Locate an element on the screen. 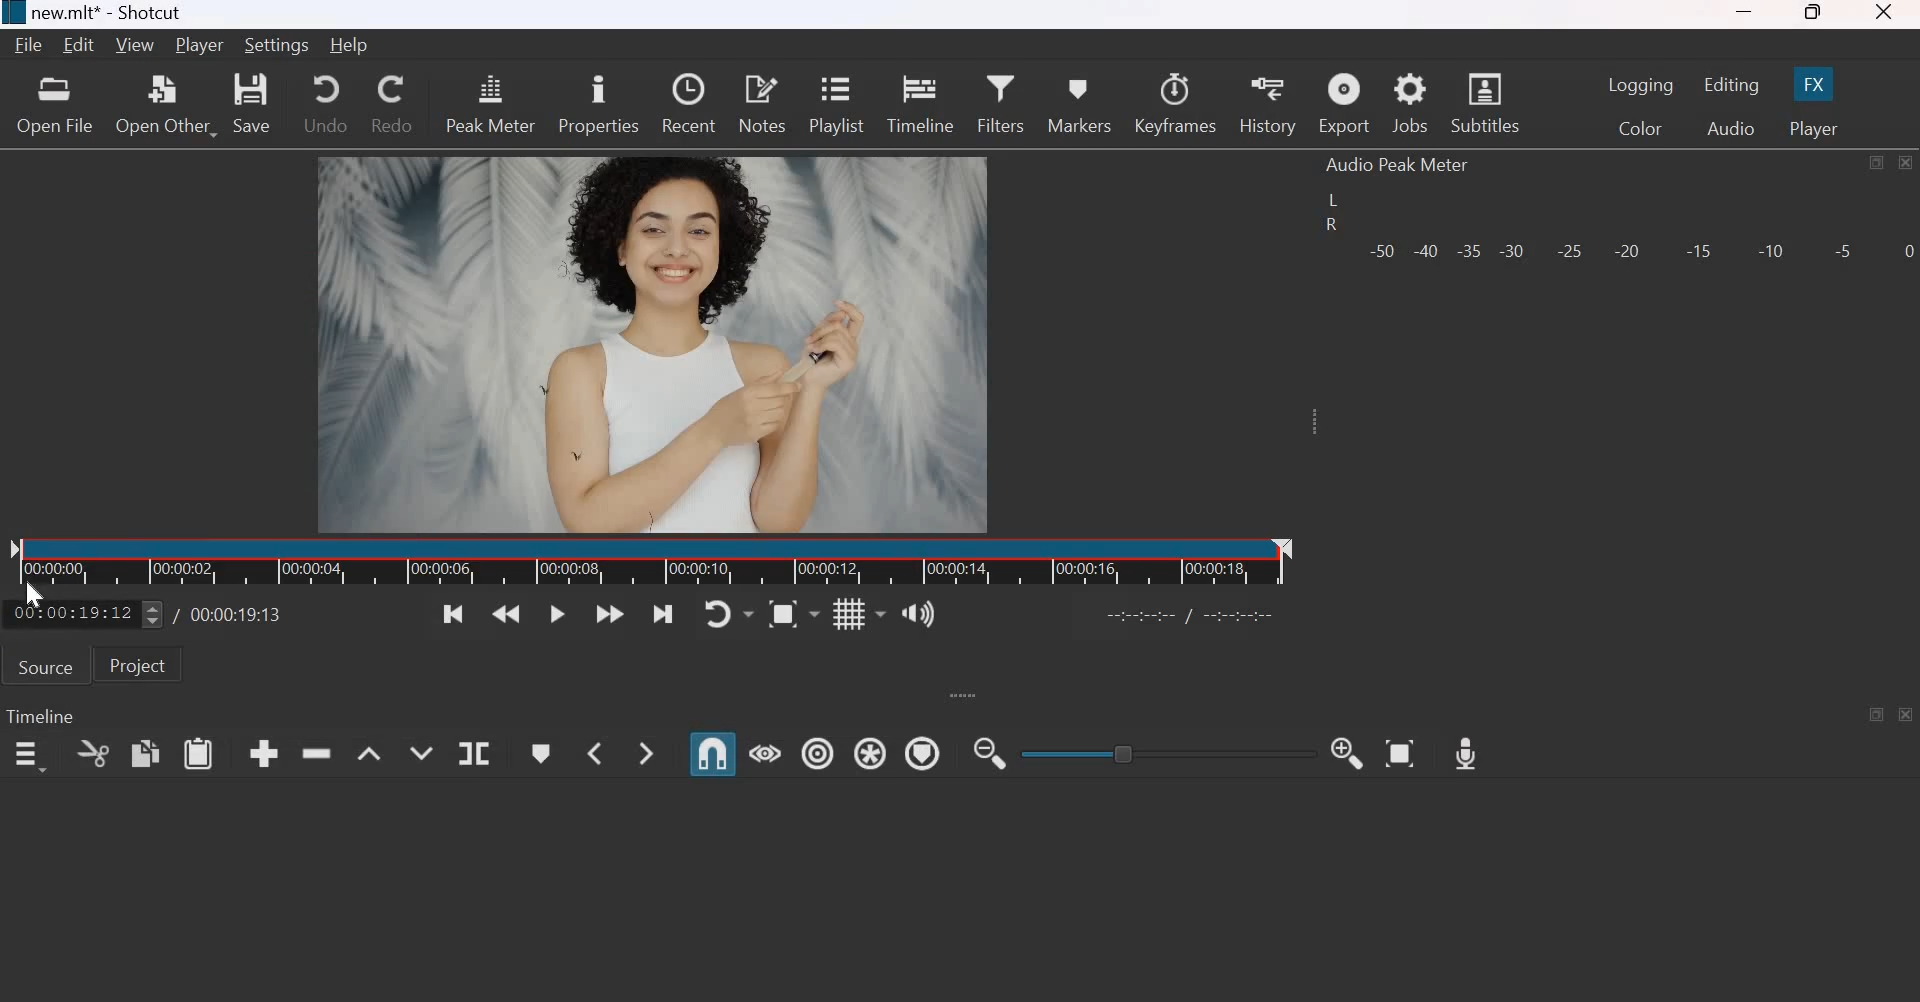  history is located at coordinates (1266, 104).